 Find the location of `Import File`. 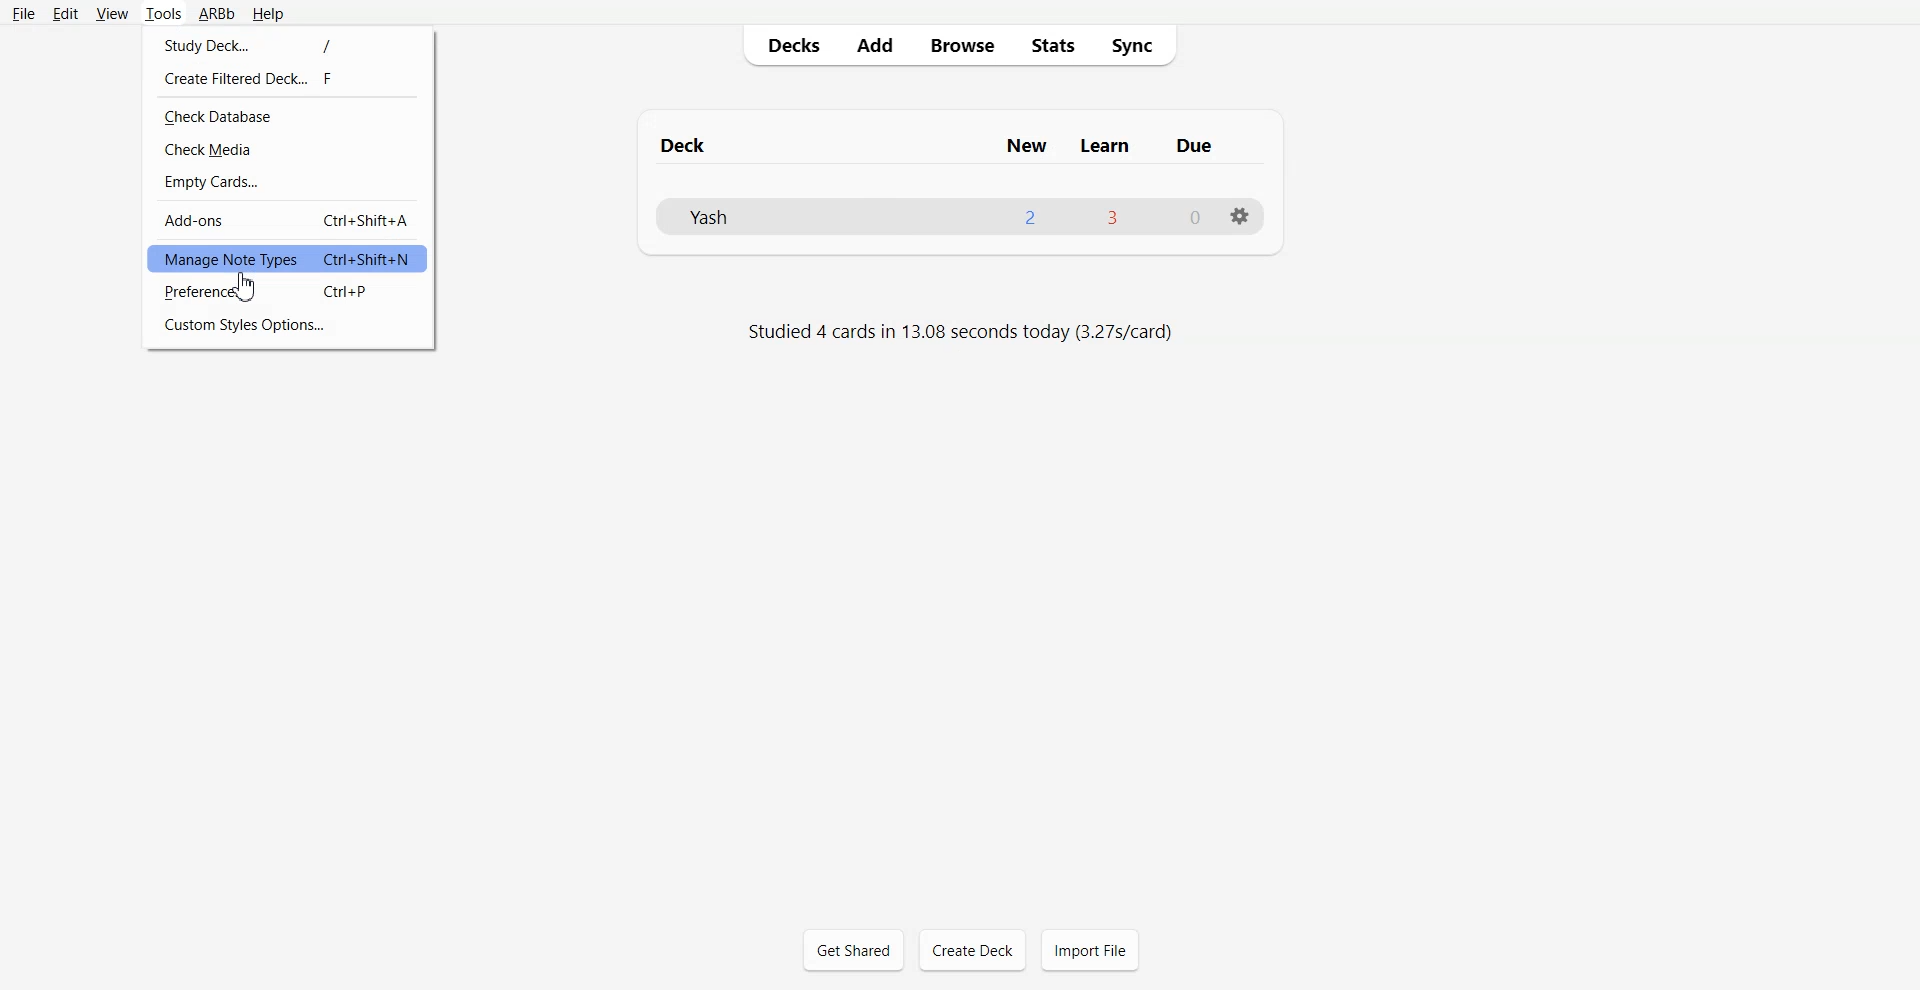

Import File is located at coordinates (1090, 950).